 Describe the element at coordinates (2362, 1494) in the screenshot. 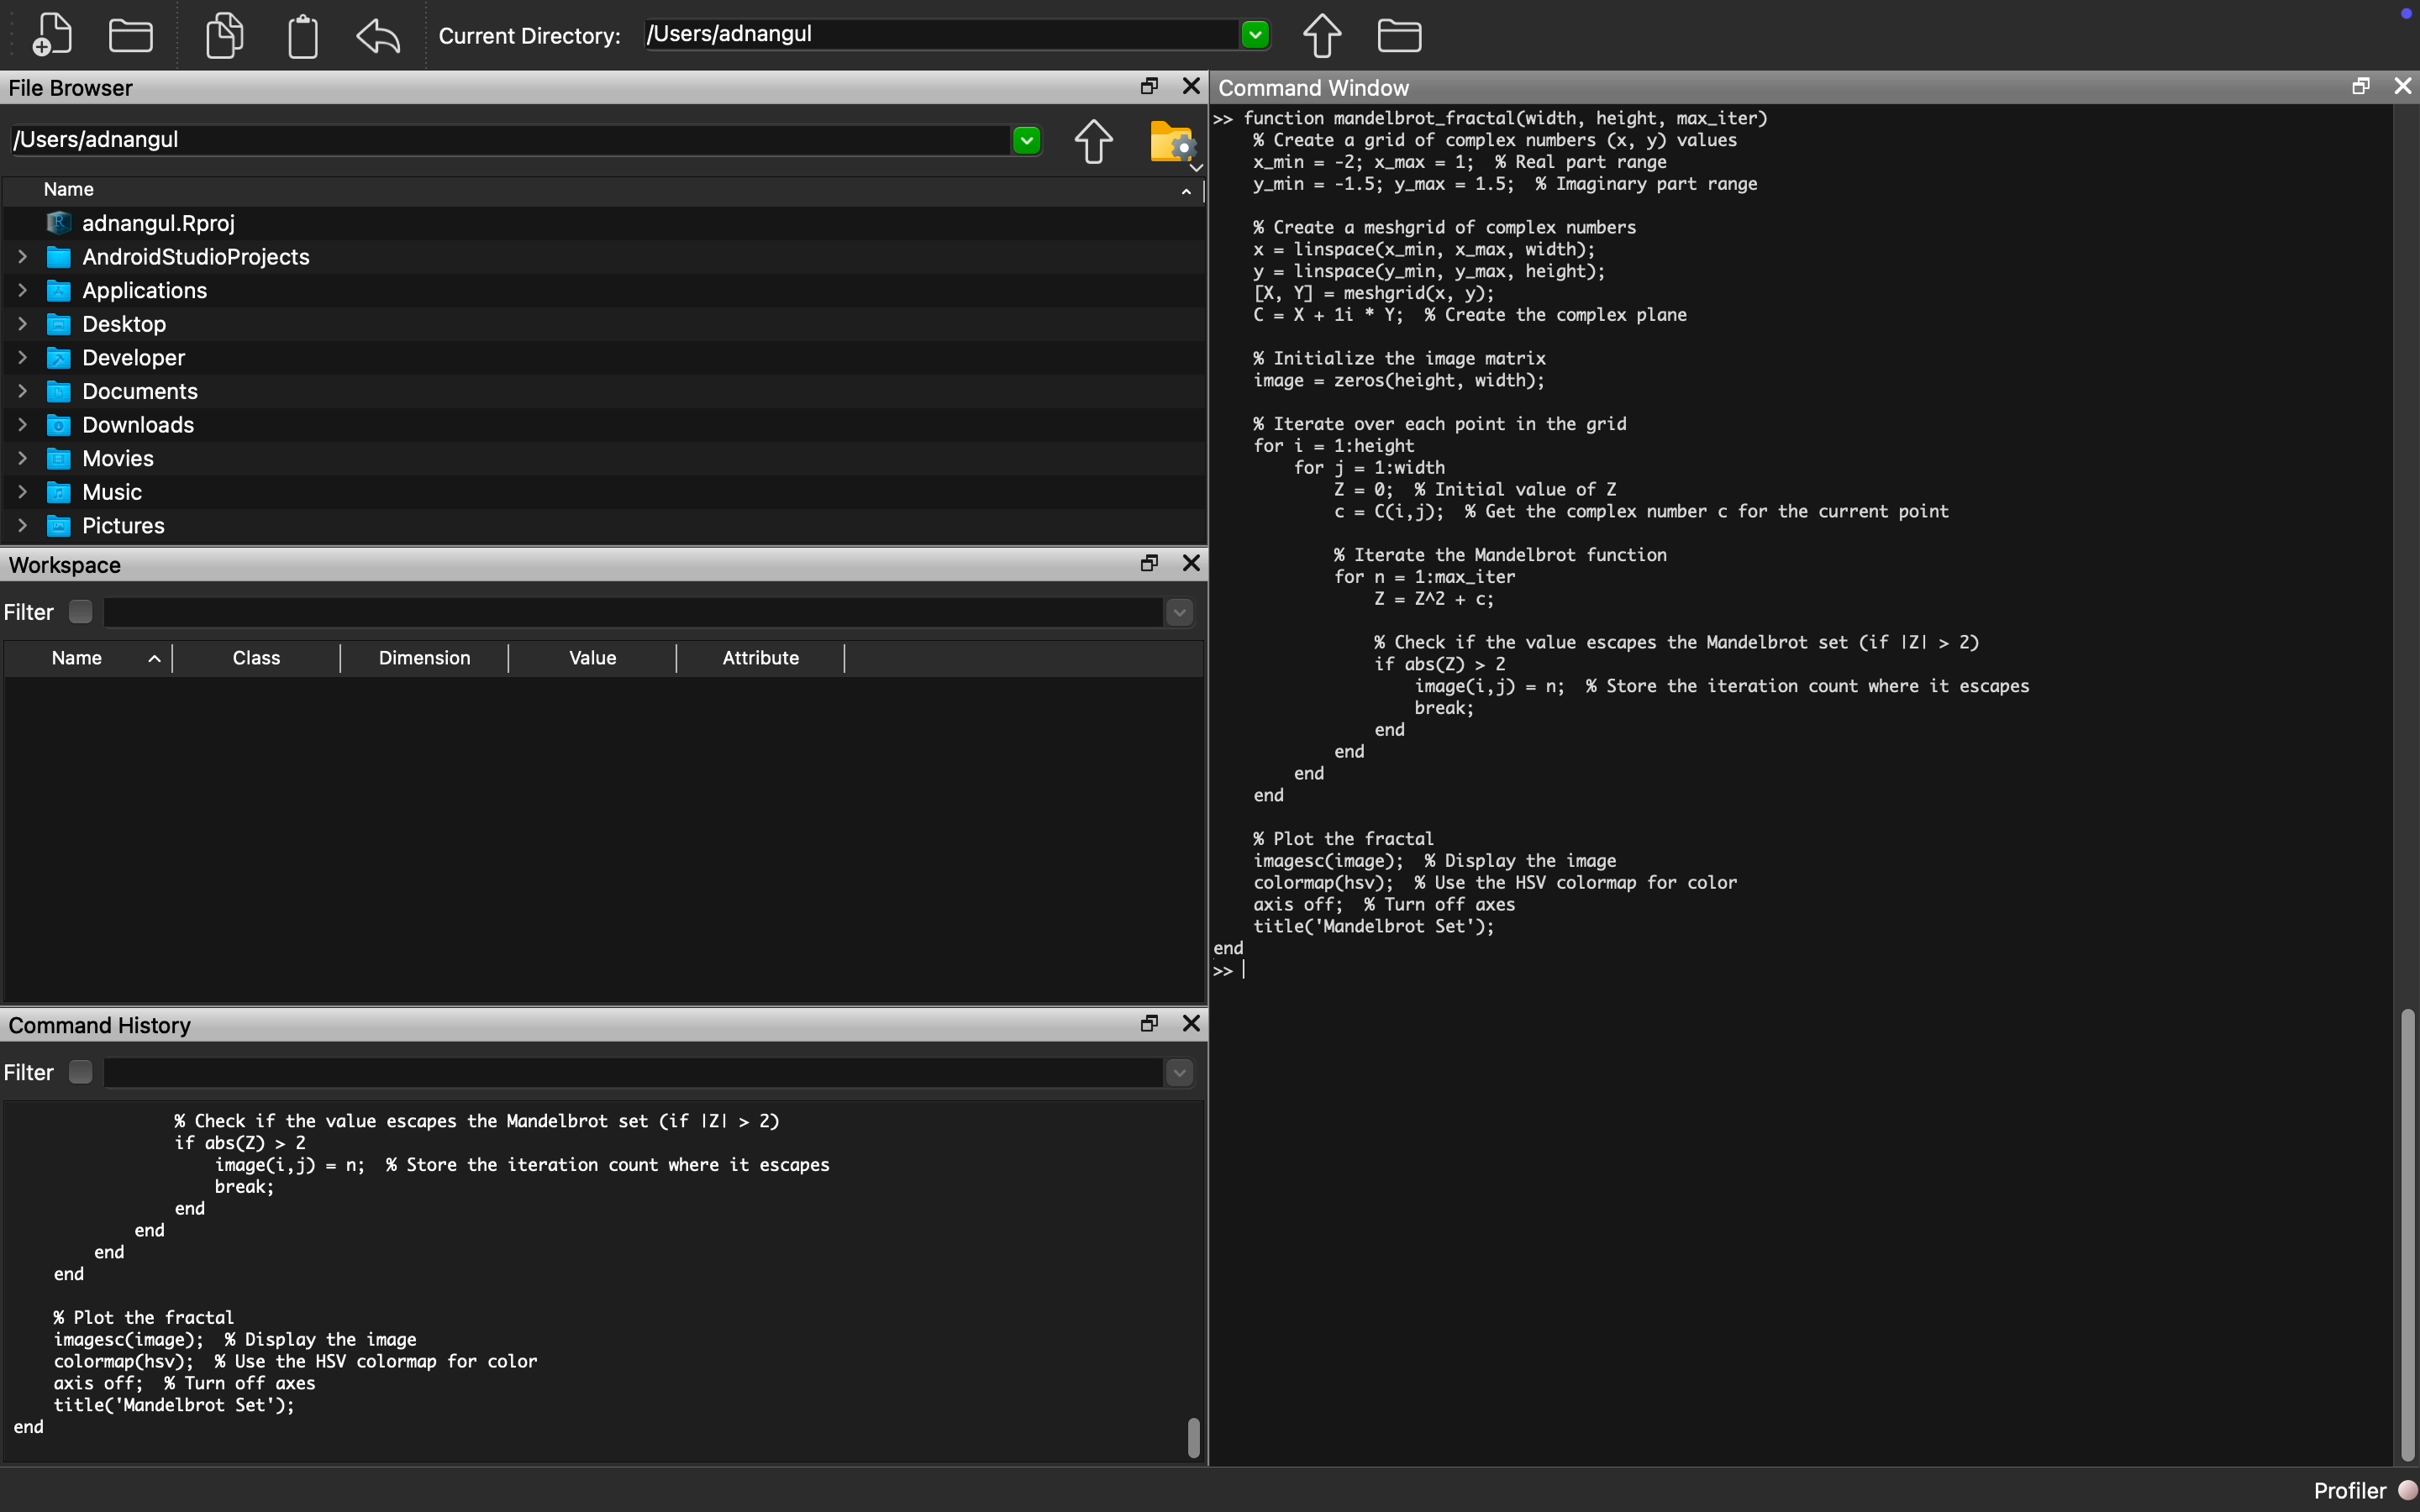

I see `Profiler` at that location.